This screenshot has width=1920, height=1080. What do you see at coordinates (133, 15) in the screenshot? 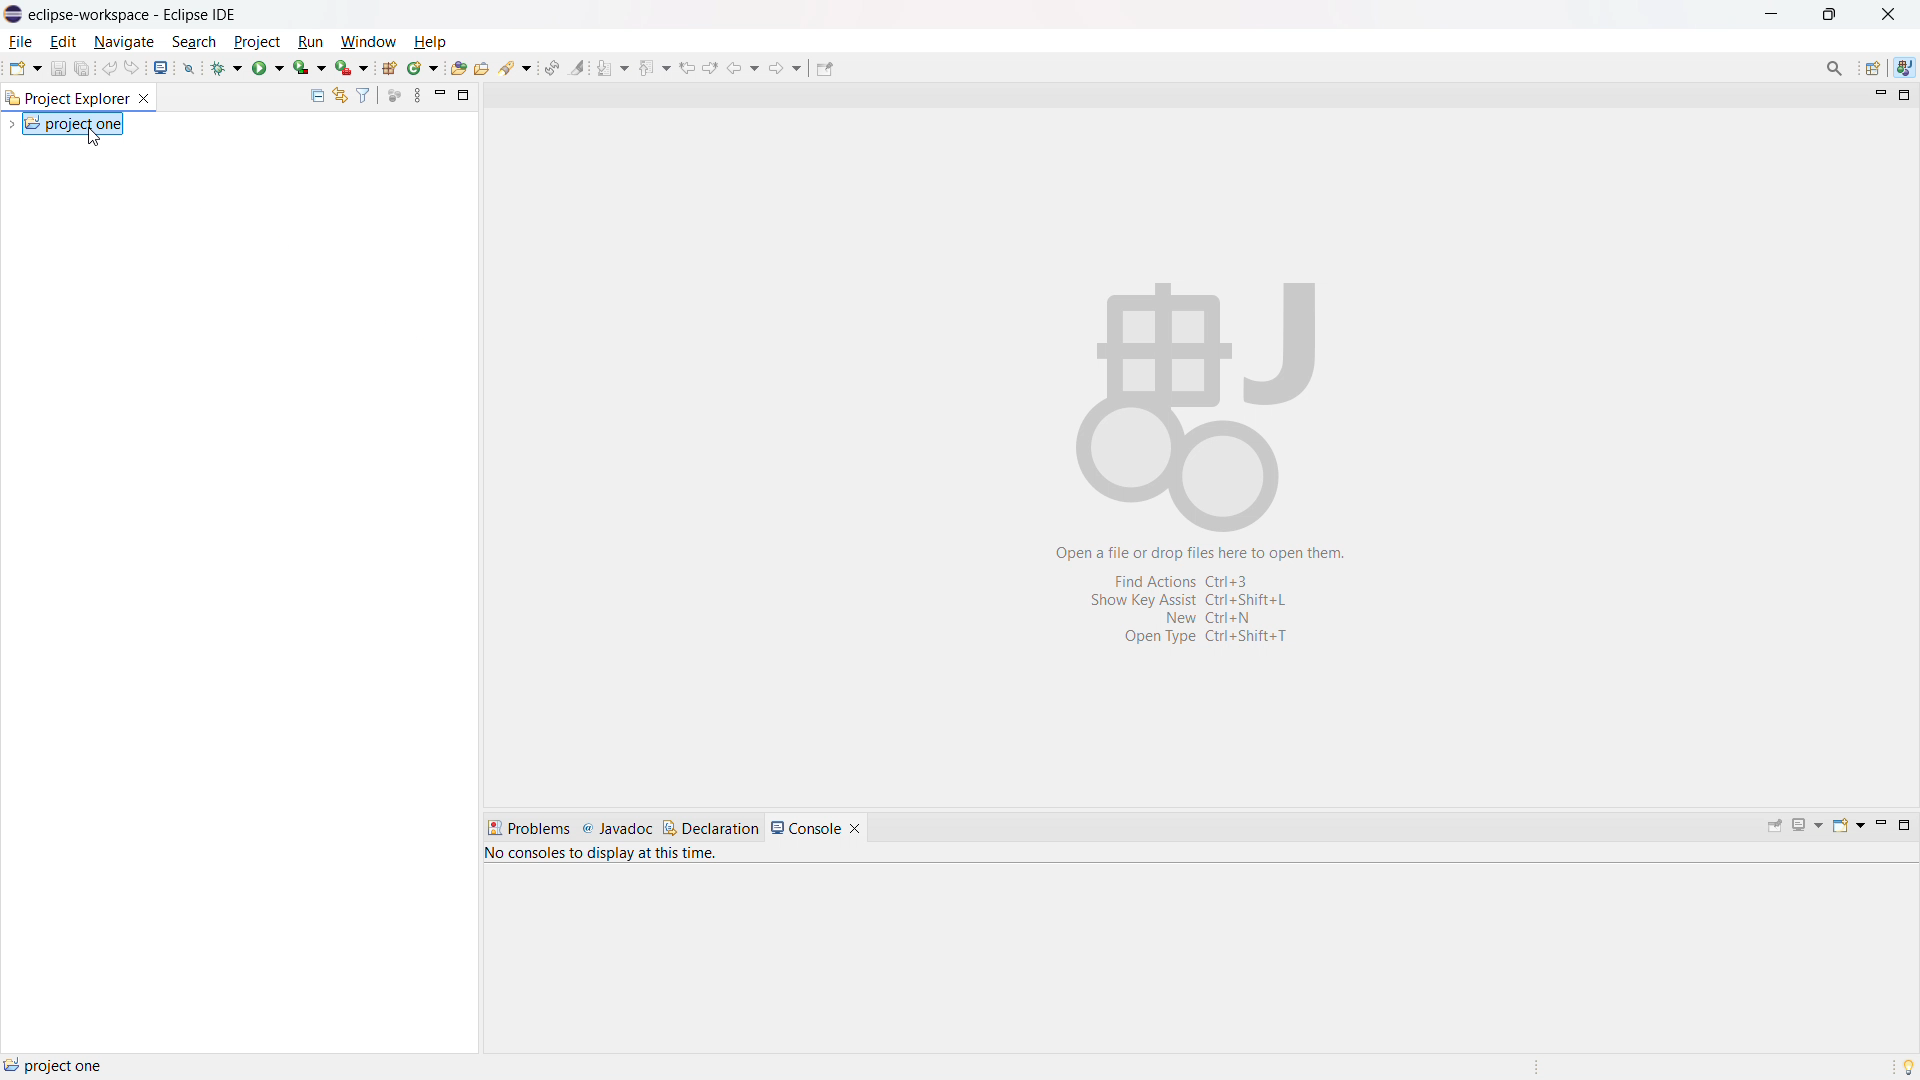
I see `eclipse-workspace - Eclipse IDE` at bounding box center [133, 15].